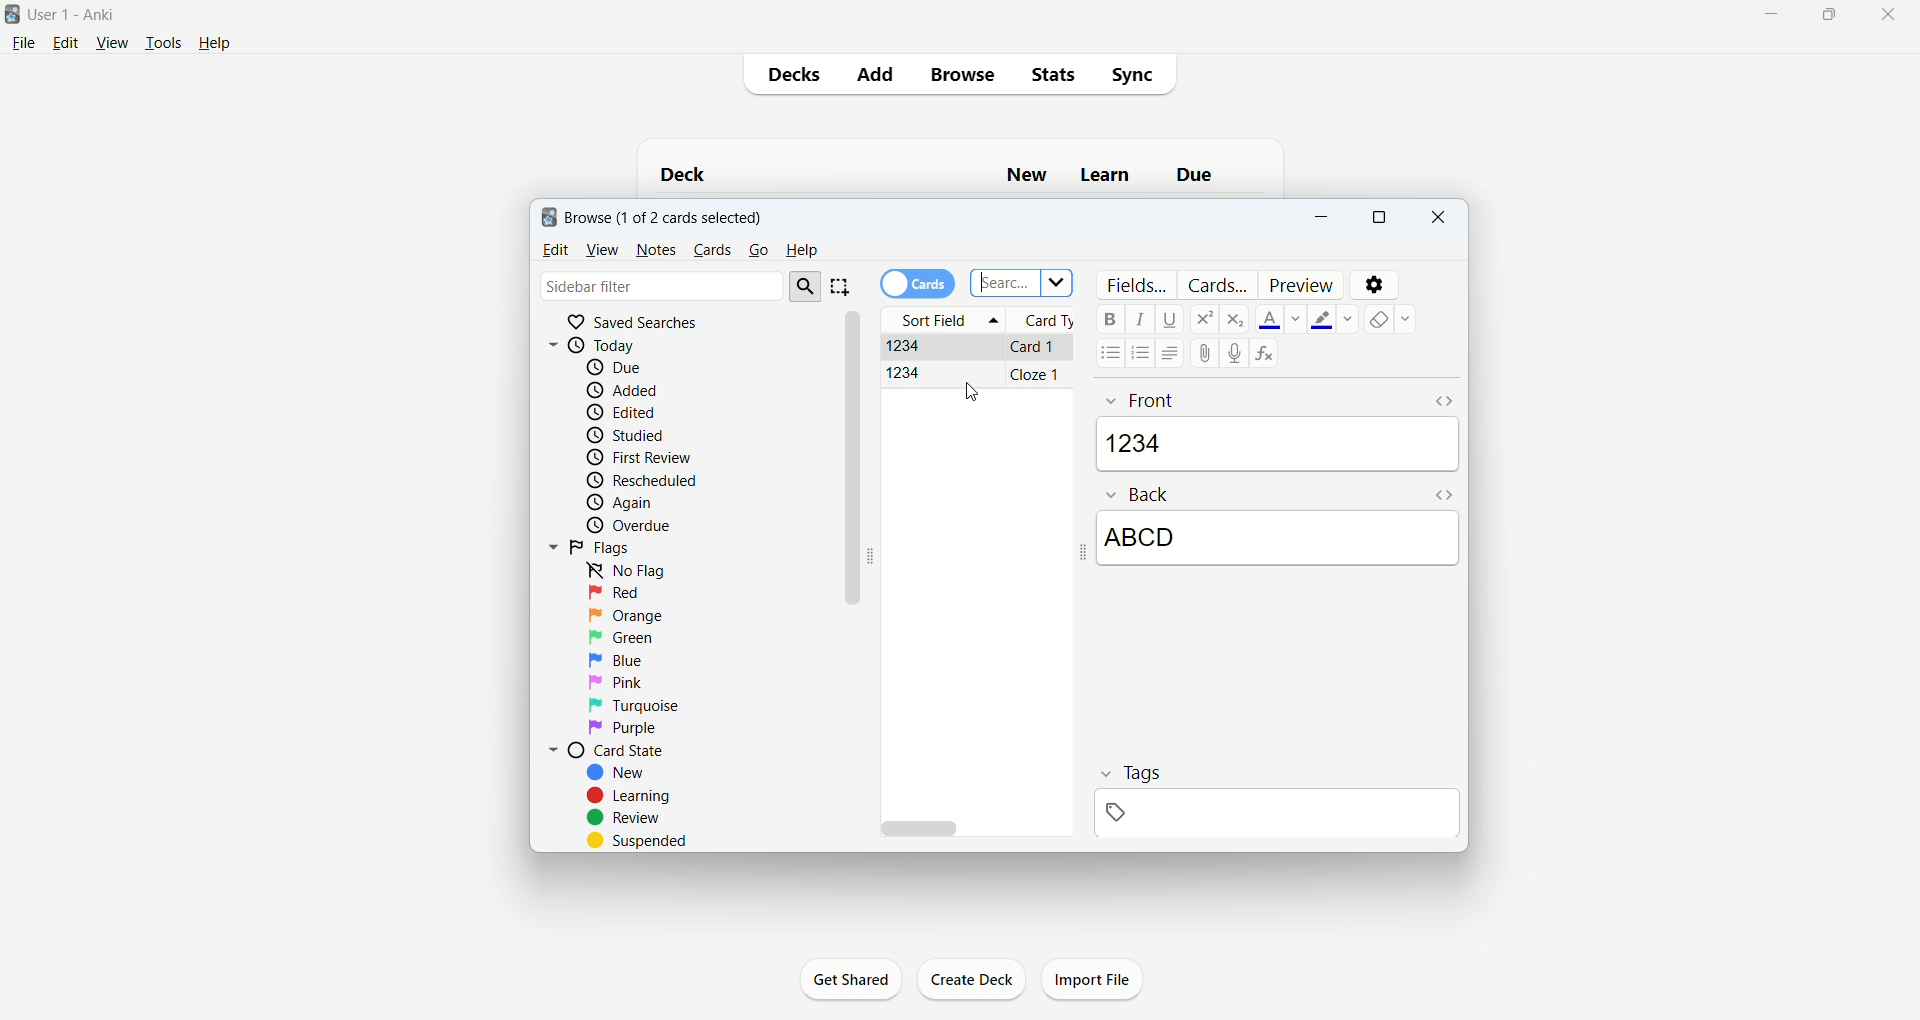 This screenshot has height=1020, width=1920. I want to click on back, so click(1141, 495).